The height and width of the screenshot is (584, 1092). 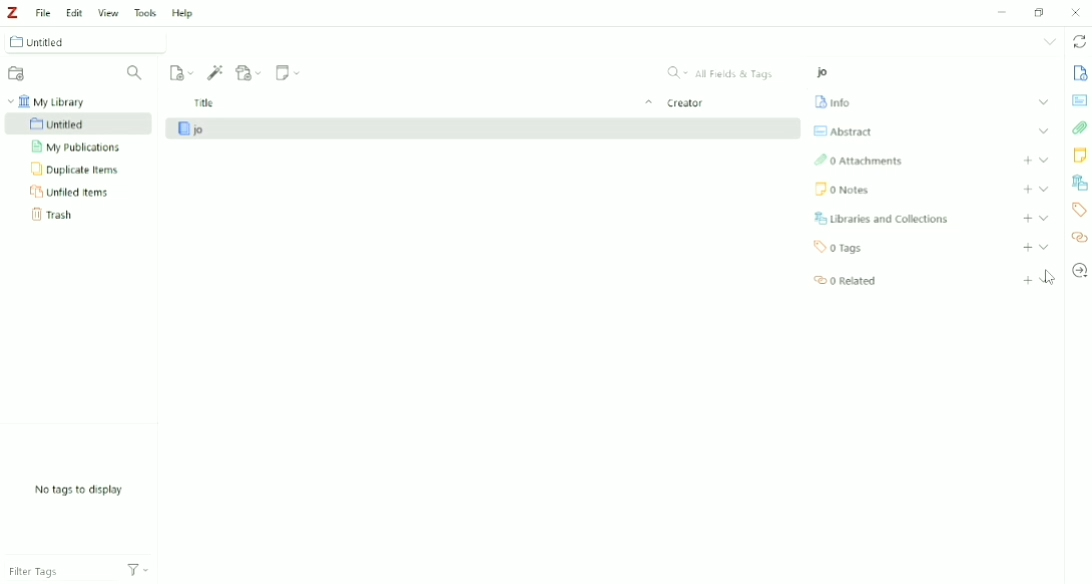 What do you see at coordinates (43, 13) in the screenshot?
I see `File` at bounding box center [43, 13].